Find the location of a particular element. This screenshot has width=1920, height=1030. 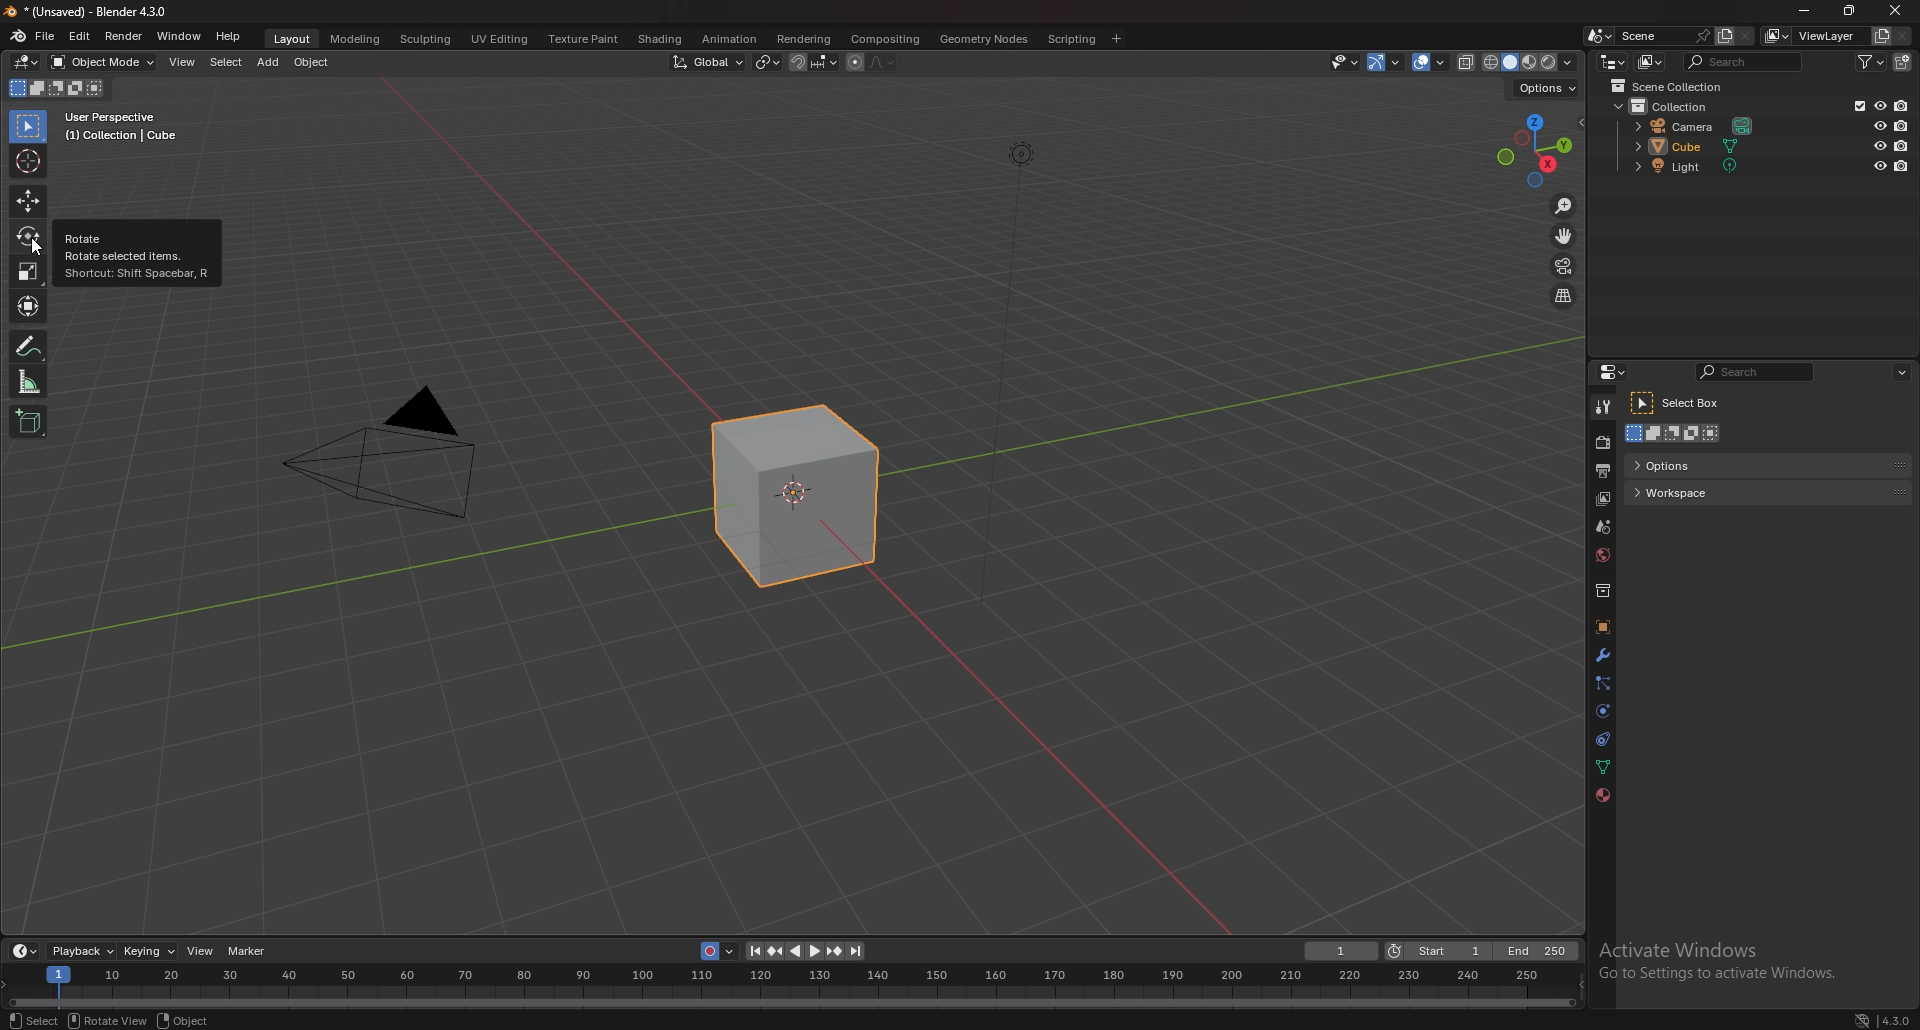

transform pivot point is located at coordinates (769, 61).